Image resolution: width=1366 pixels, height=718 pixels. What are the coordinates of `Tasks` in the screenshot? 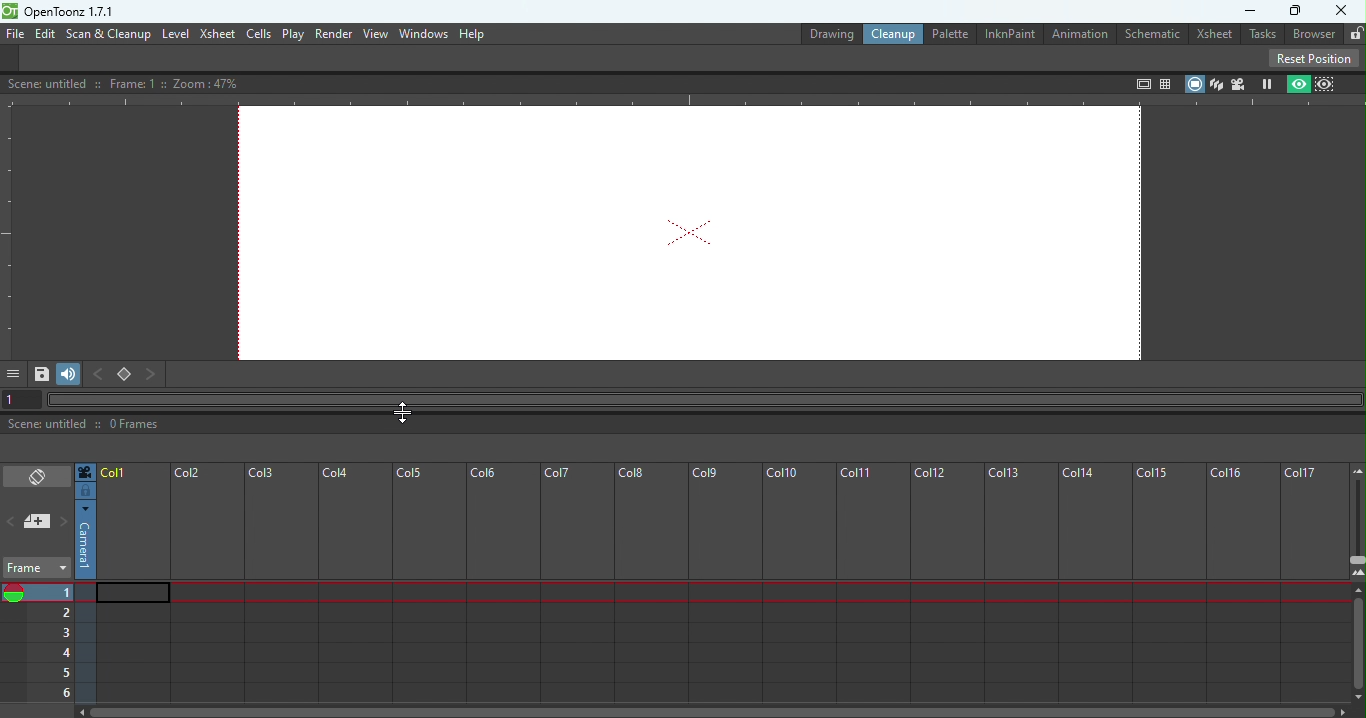 It's located at (1261, 35).